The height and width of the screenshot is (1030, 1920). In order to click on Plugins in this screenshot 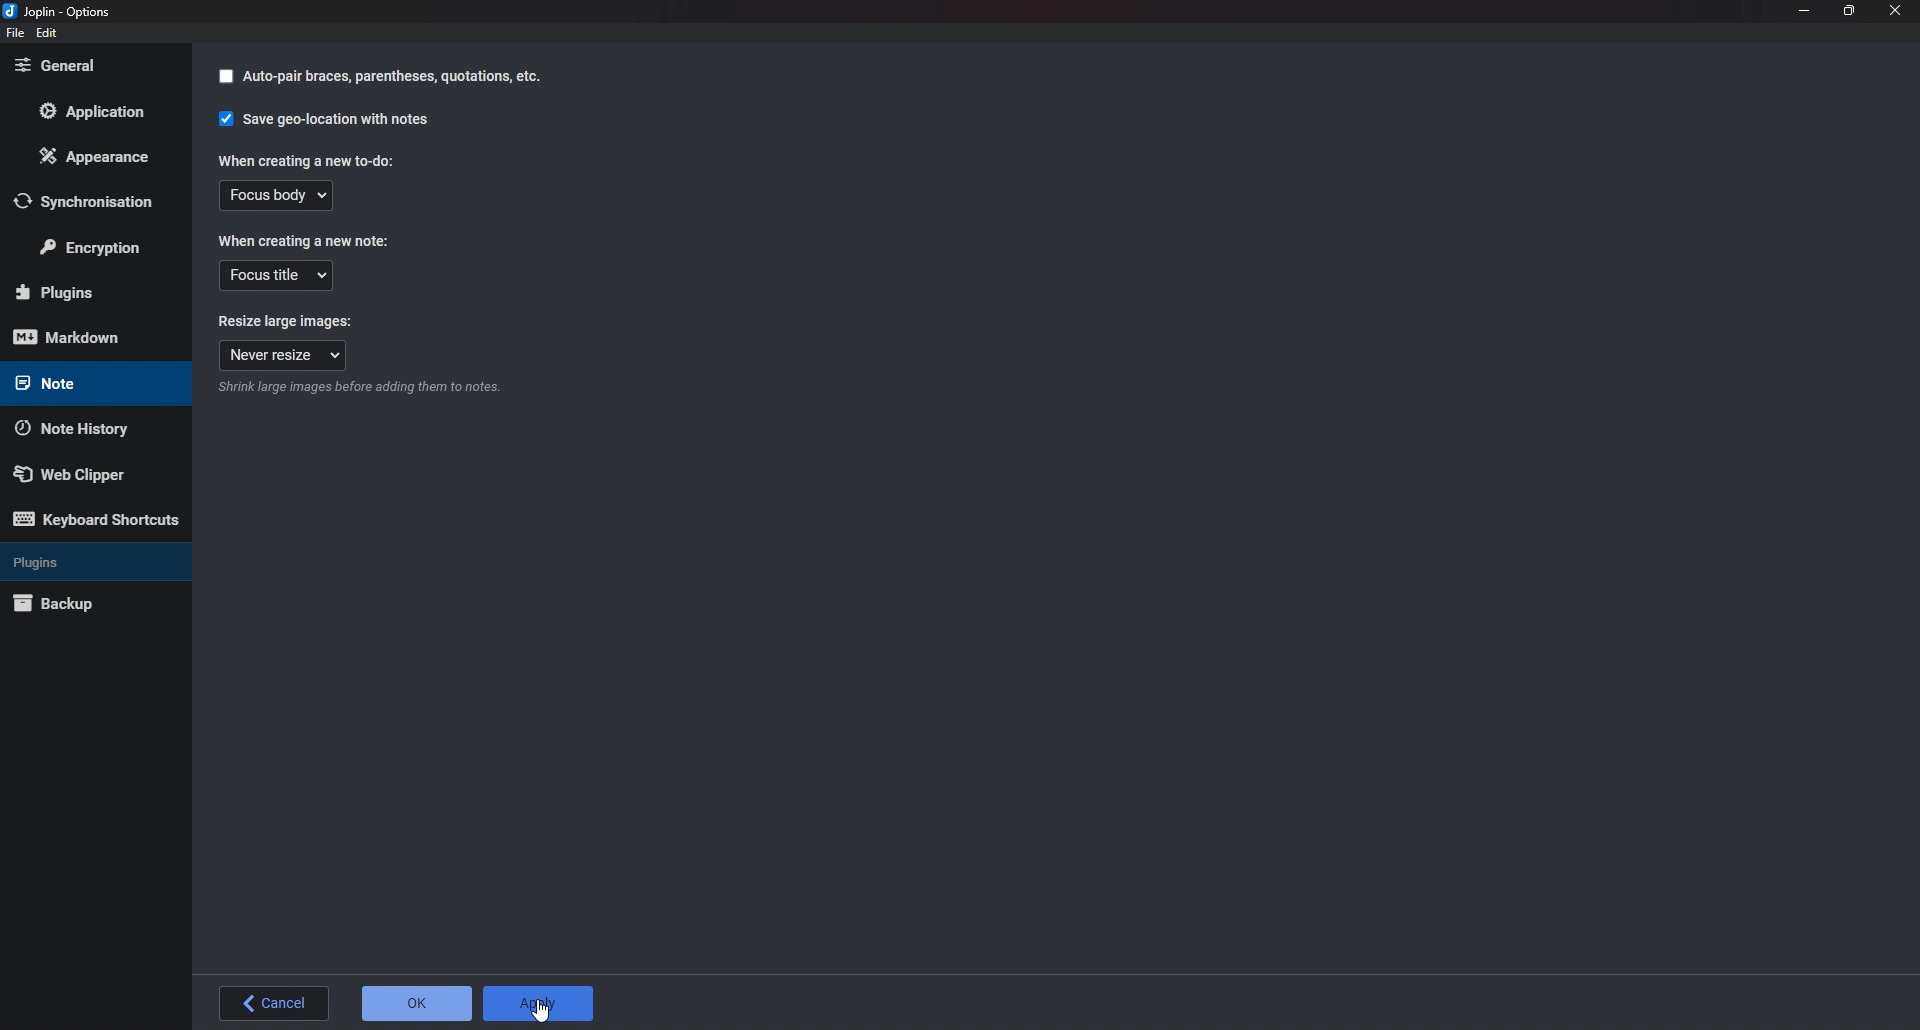, I will do `click(86, 292)`.